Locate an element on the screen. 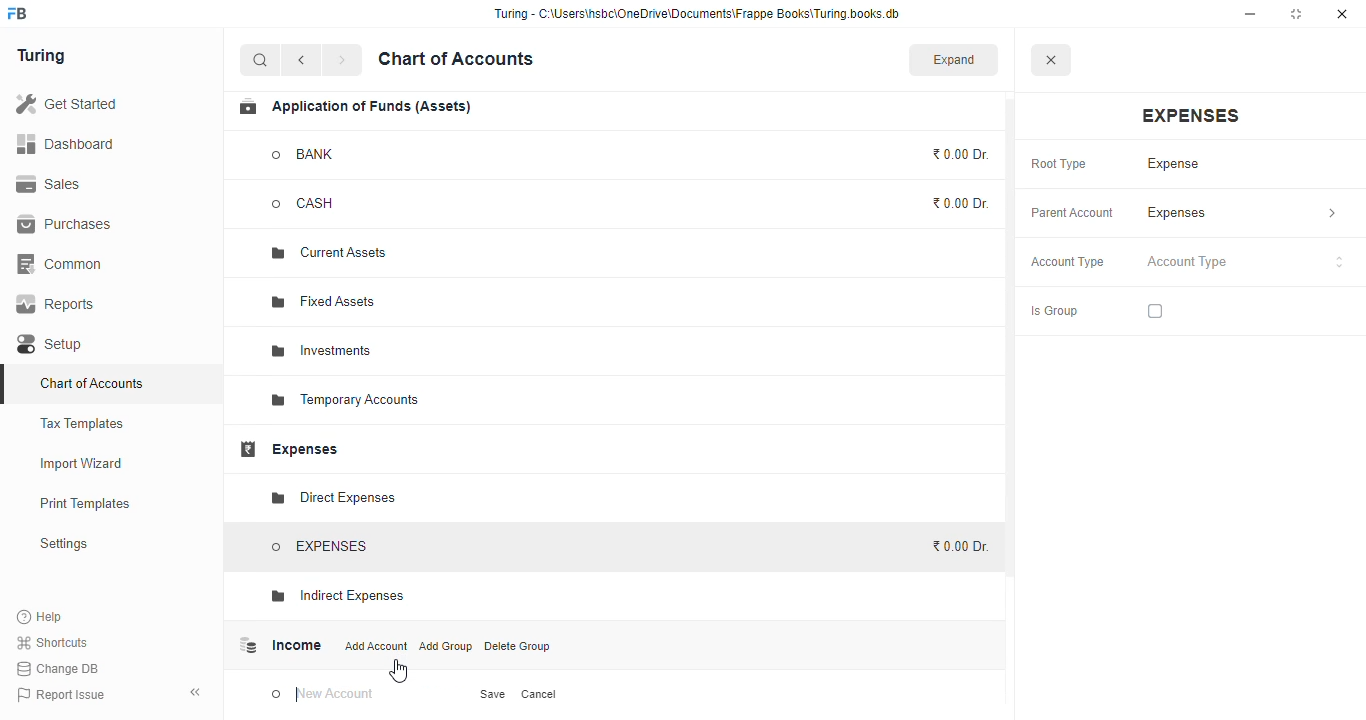 The width and height of the screenshot is (1366, 720). application of funds (assets) is located at coordinates (354, 107).